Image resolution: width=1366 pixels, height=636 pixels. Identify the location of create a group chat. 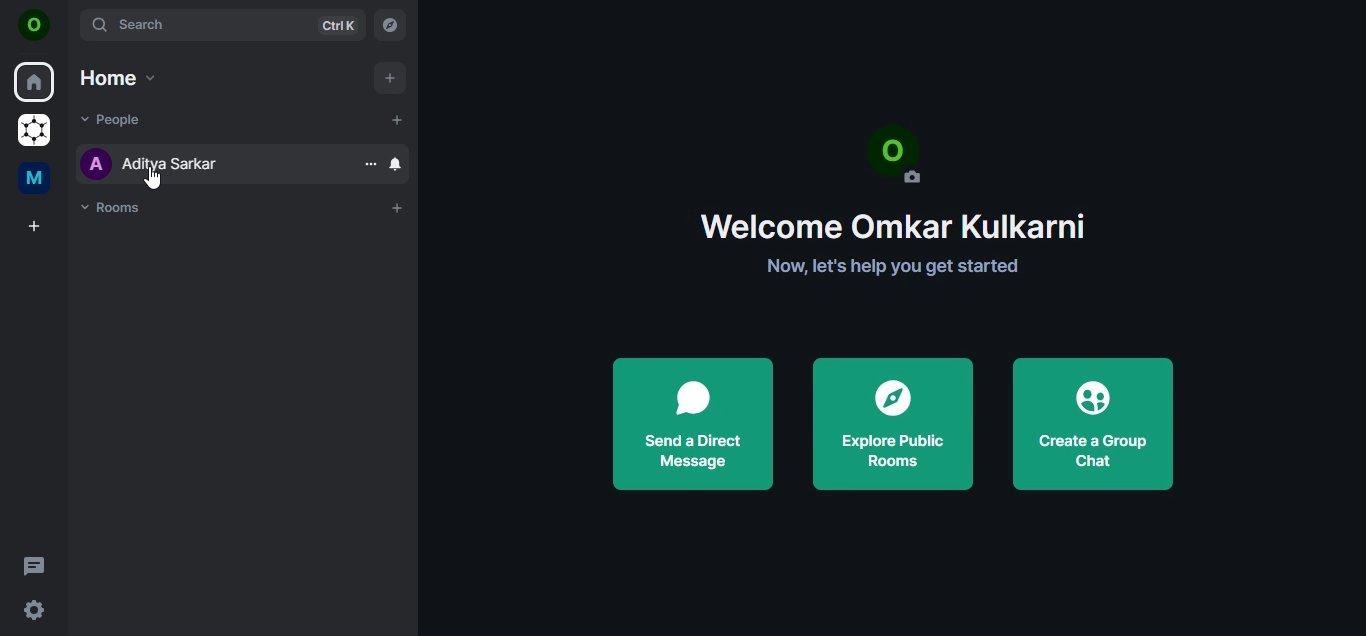
(1100, 423).